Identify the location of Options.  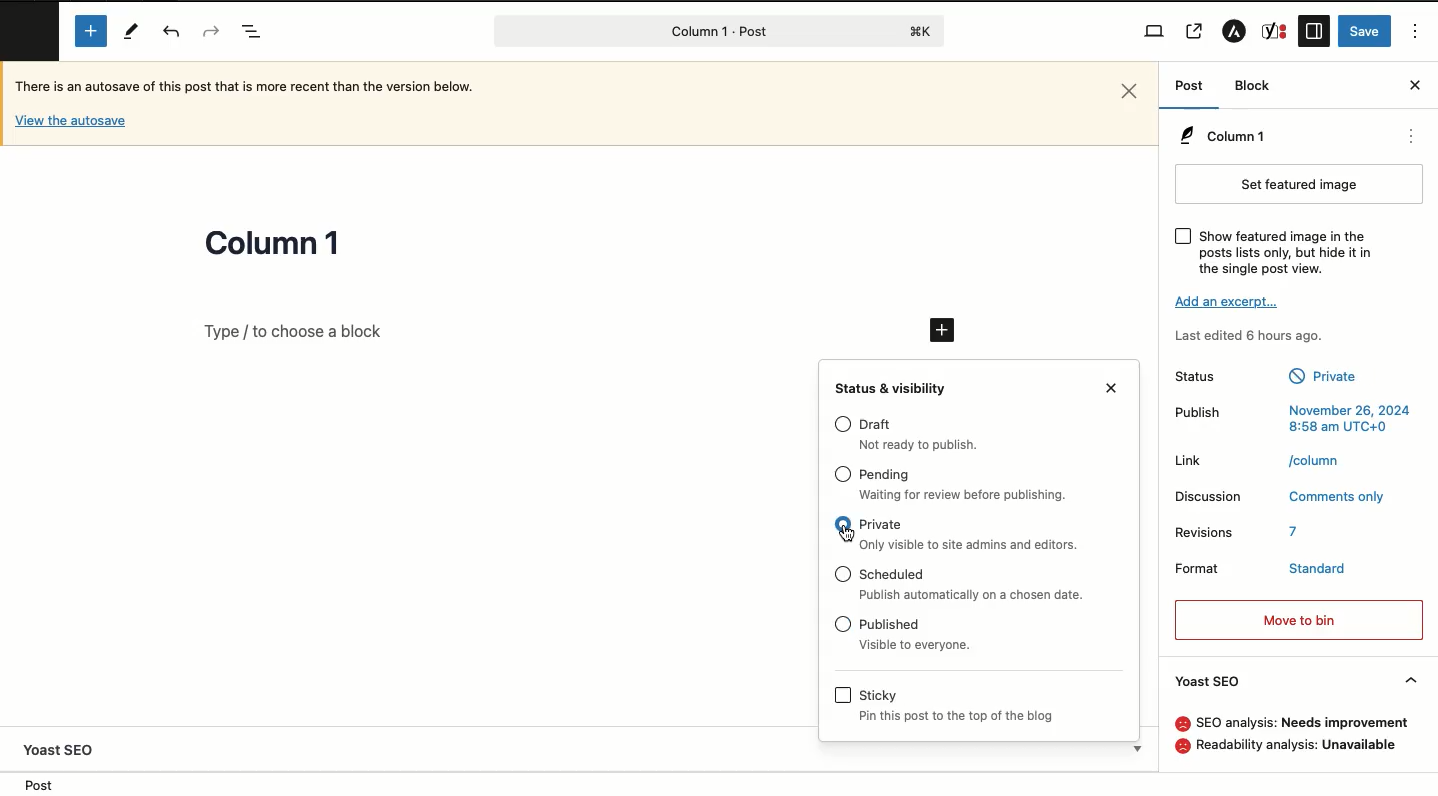
(1416, 32).